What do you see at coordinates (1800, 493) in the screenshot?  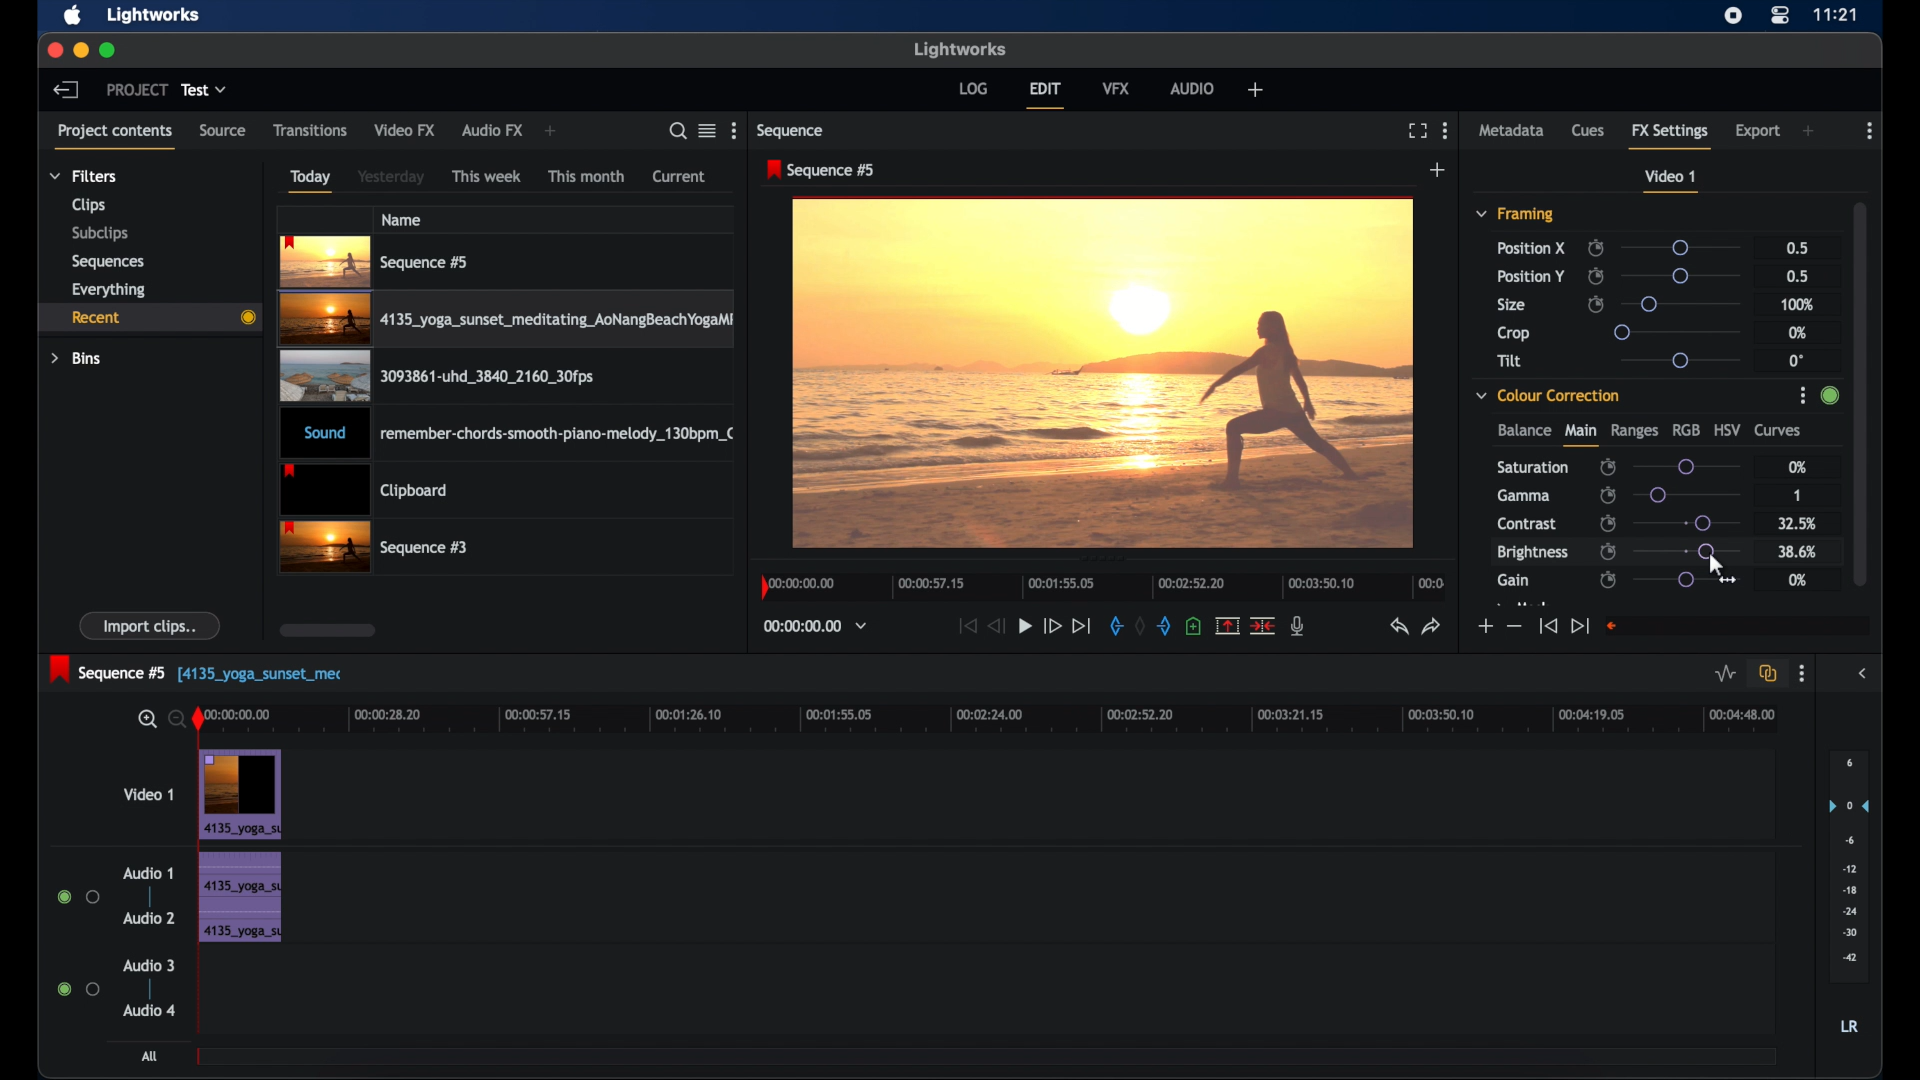 I see `1` at bounding box center [1800, 493].